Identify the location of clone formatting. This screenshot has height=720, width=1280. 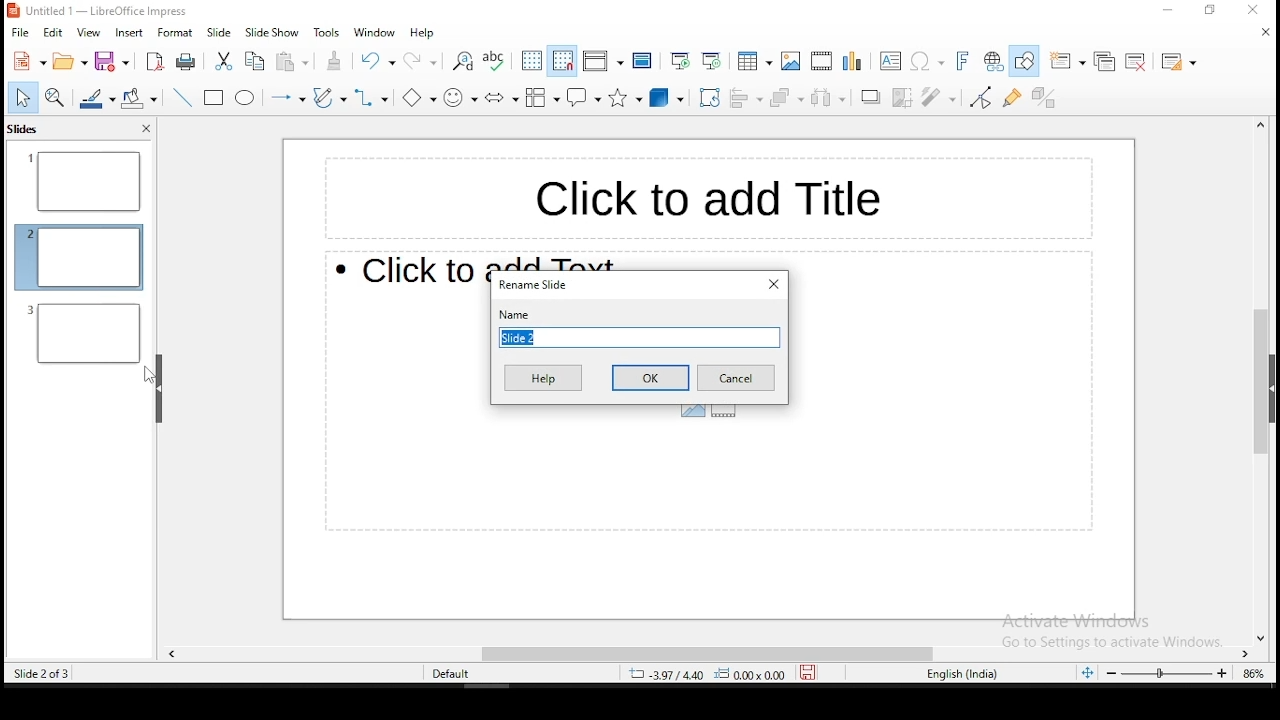
(335, 60).